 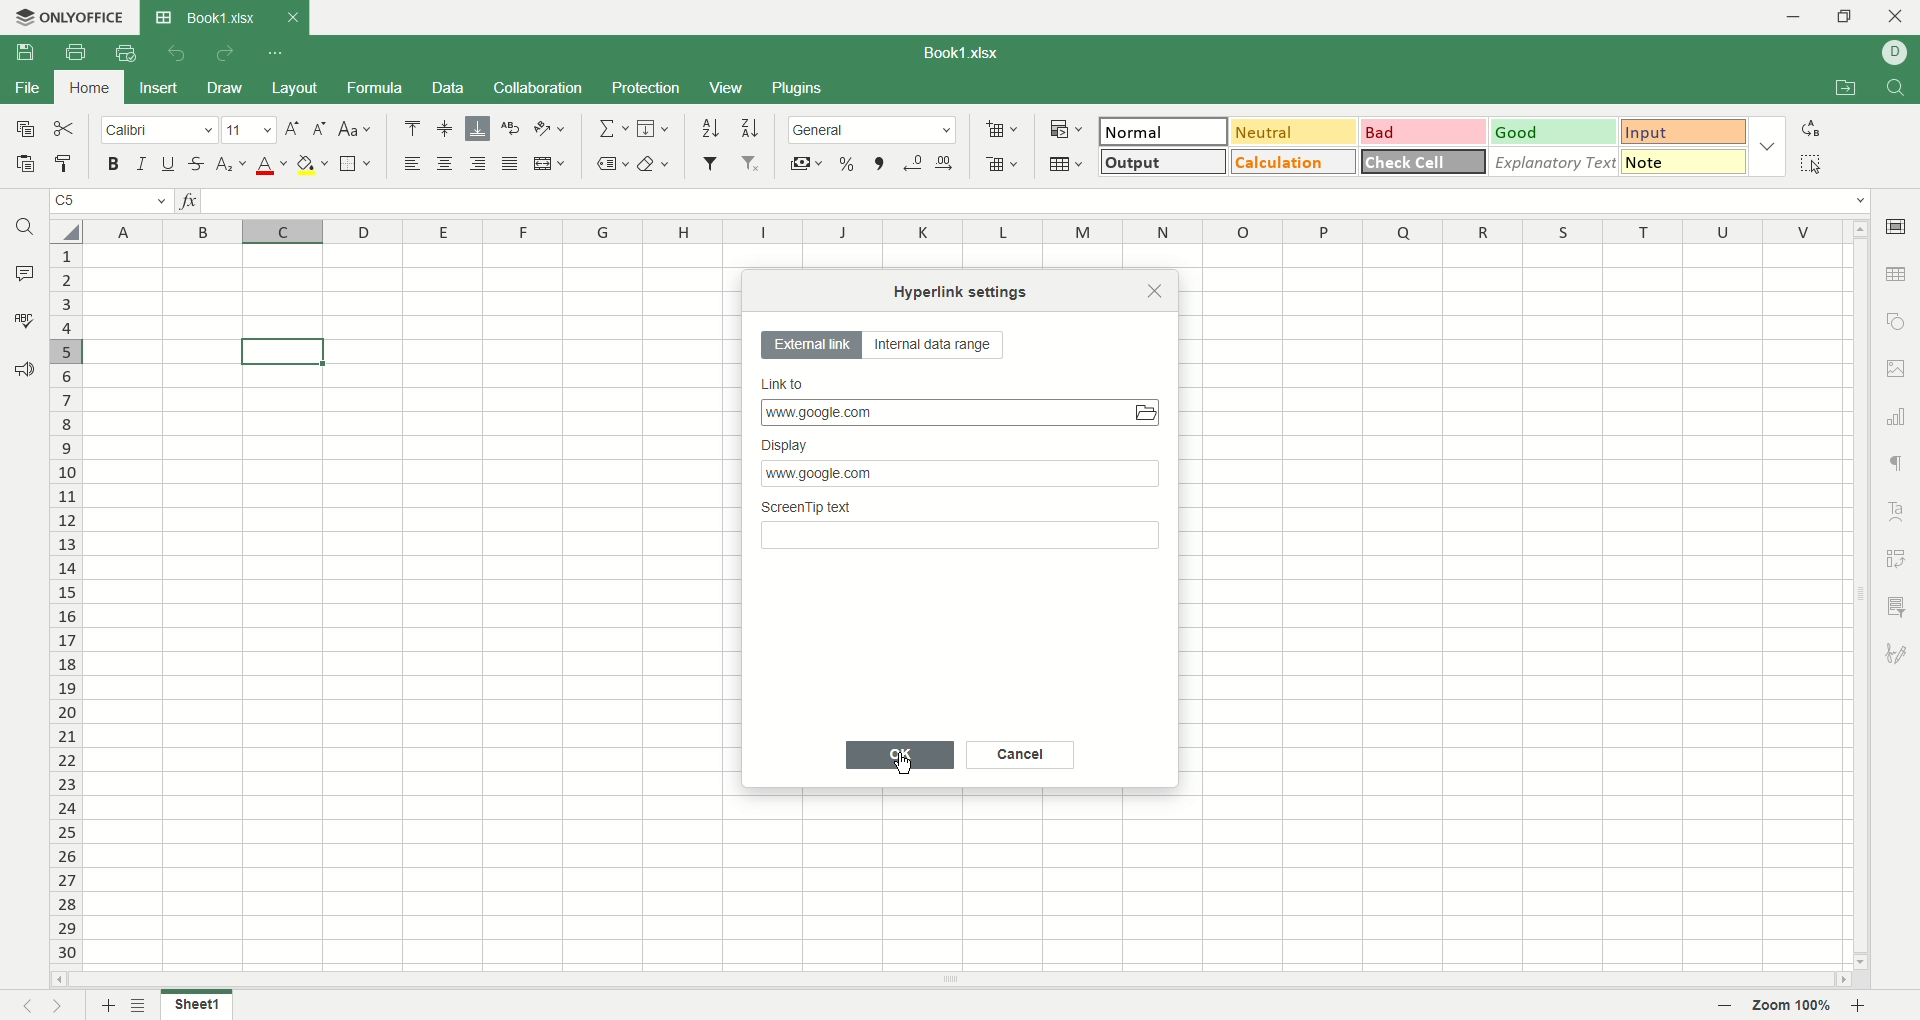 What do you see at coordinates (848, 163) in the screenshot?
I see `percent style` at bounding box center [848, 163].